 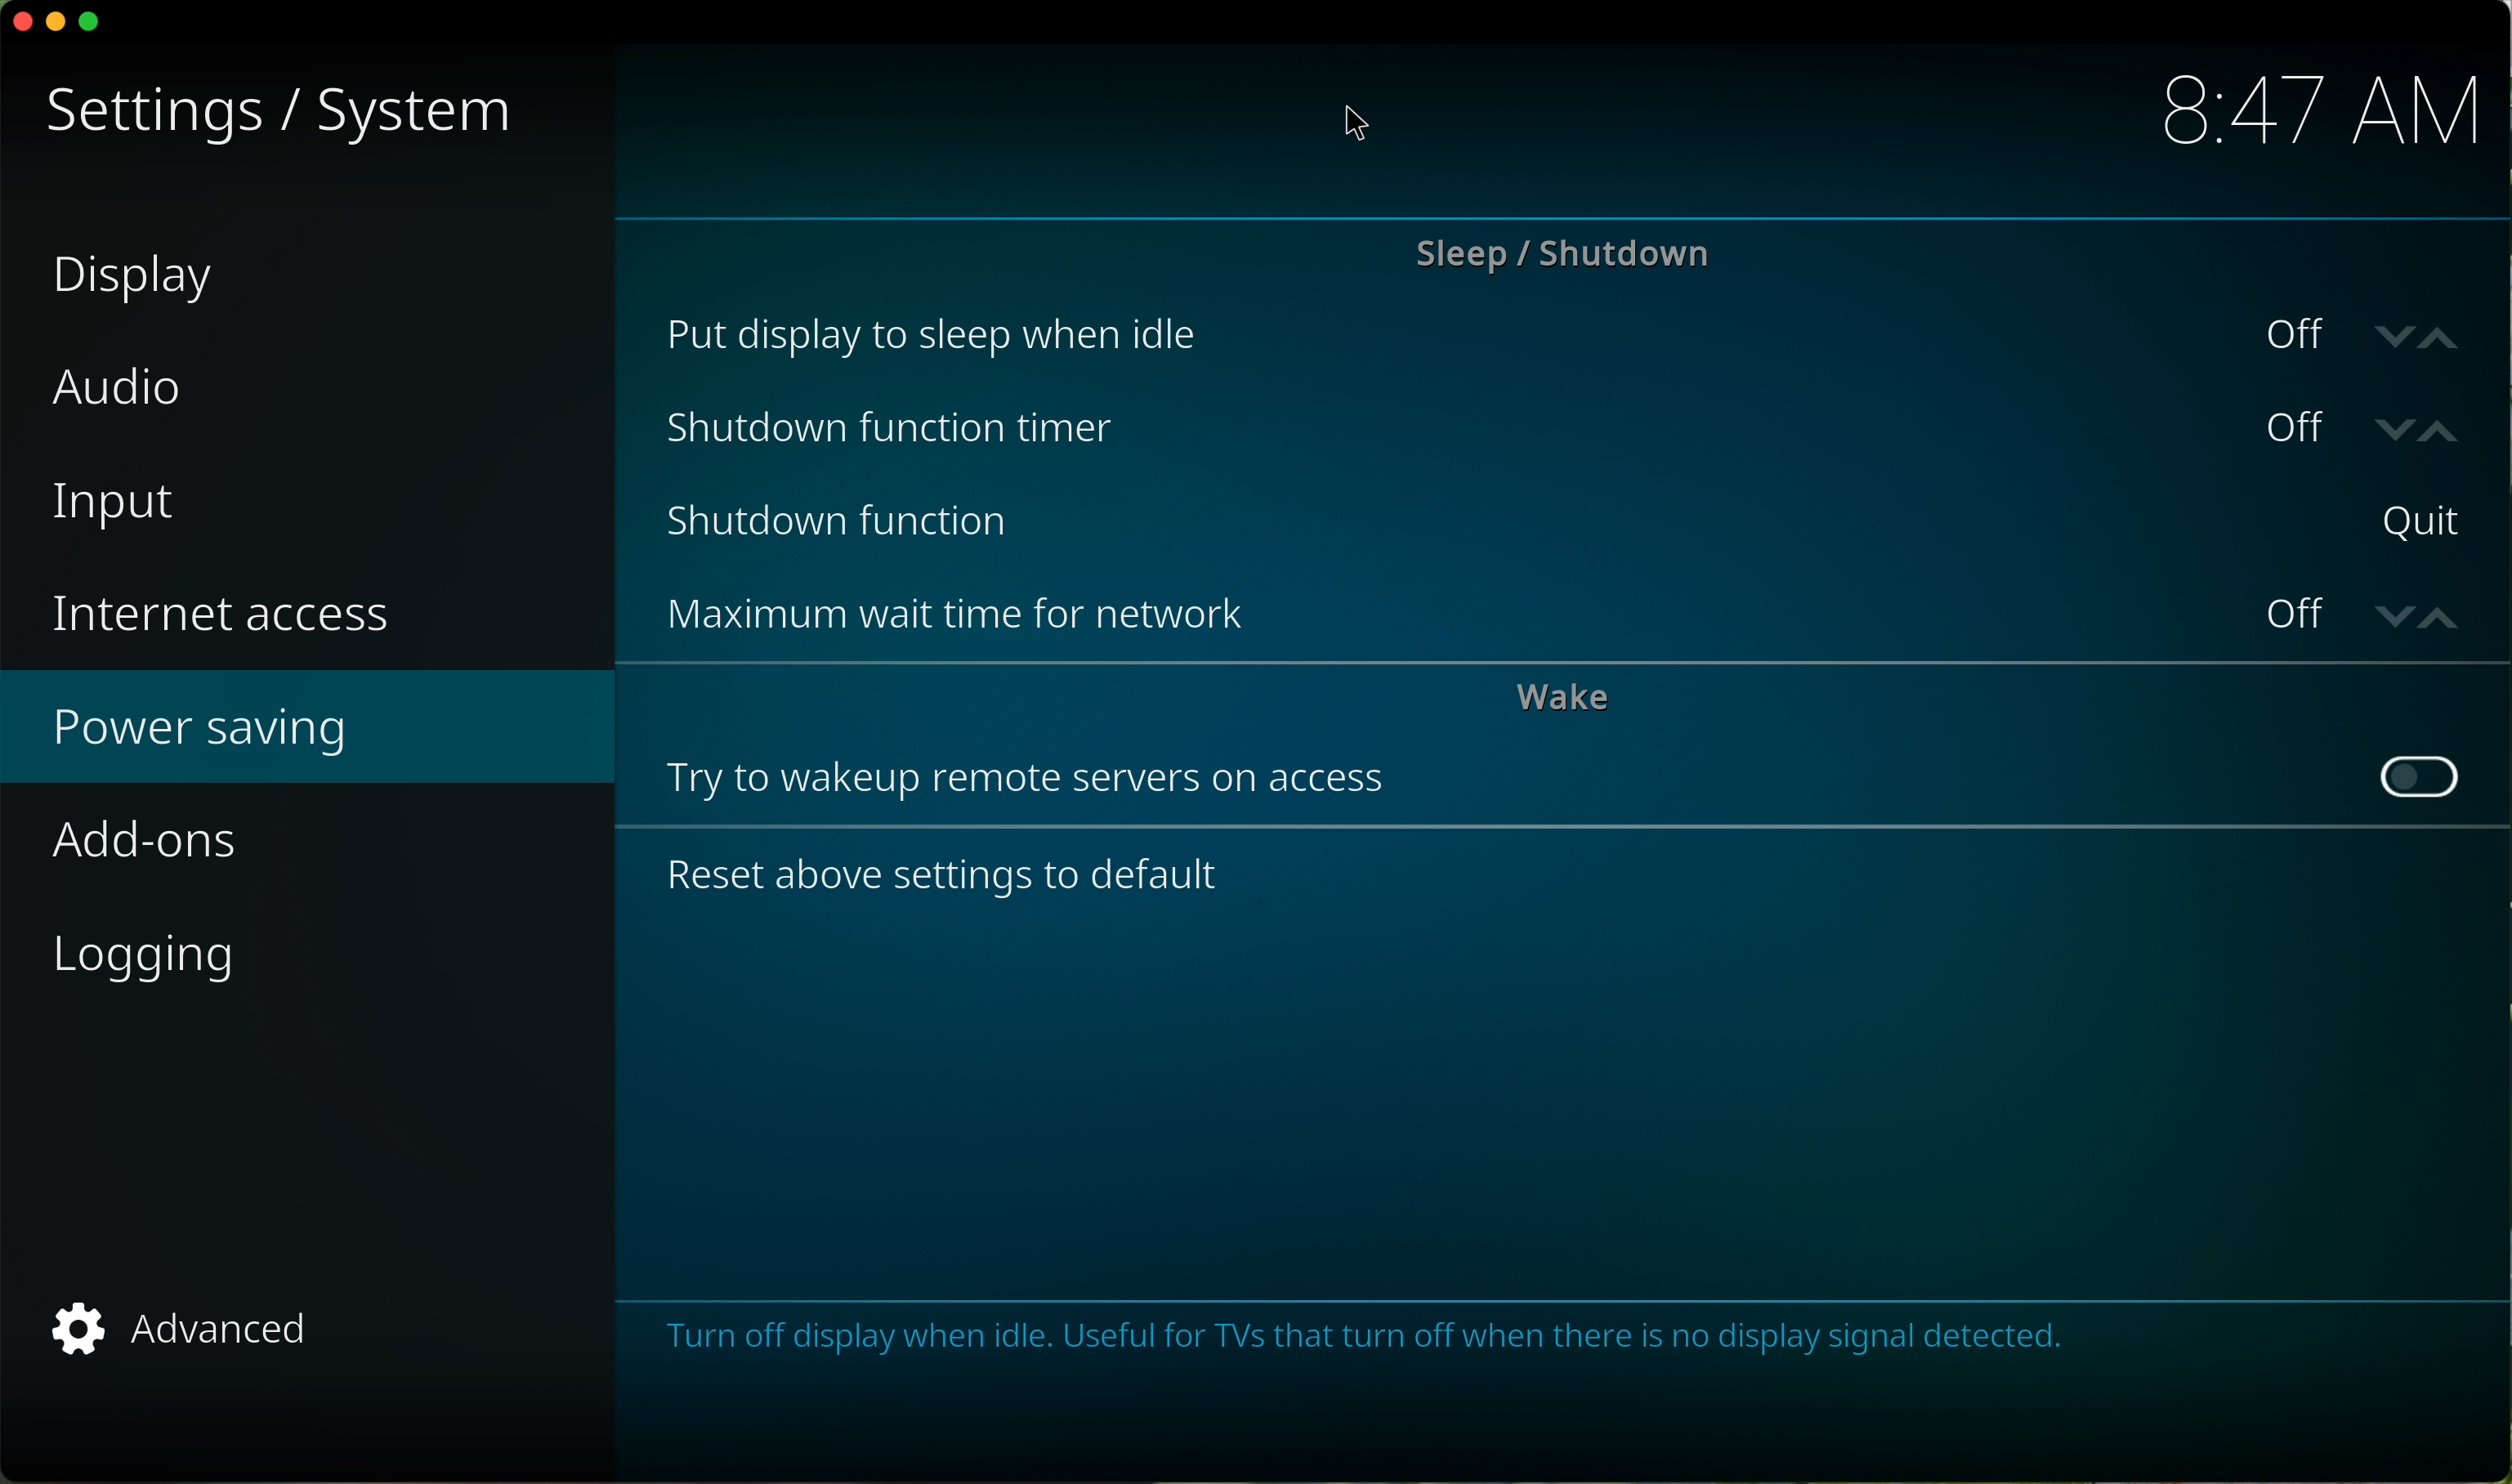 What do you see at coordinates (152, 957) in the screenshot?
I see `logging` at bounding box center [152, 957].